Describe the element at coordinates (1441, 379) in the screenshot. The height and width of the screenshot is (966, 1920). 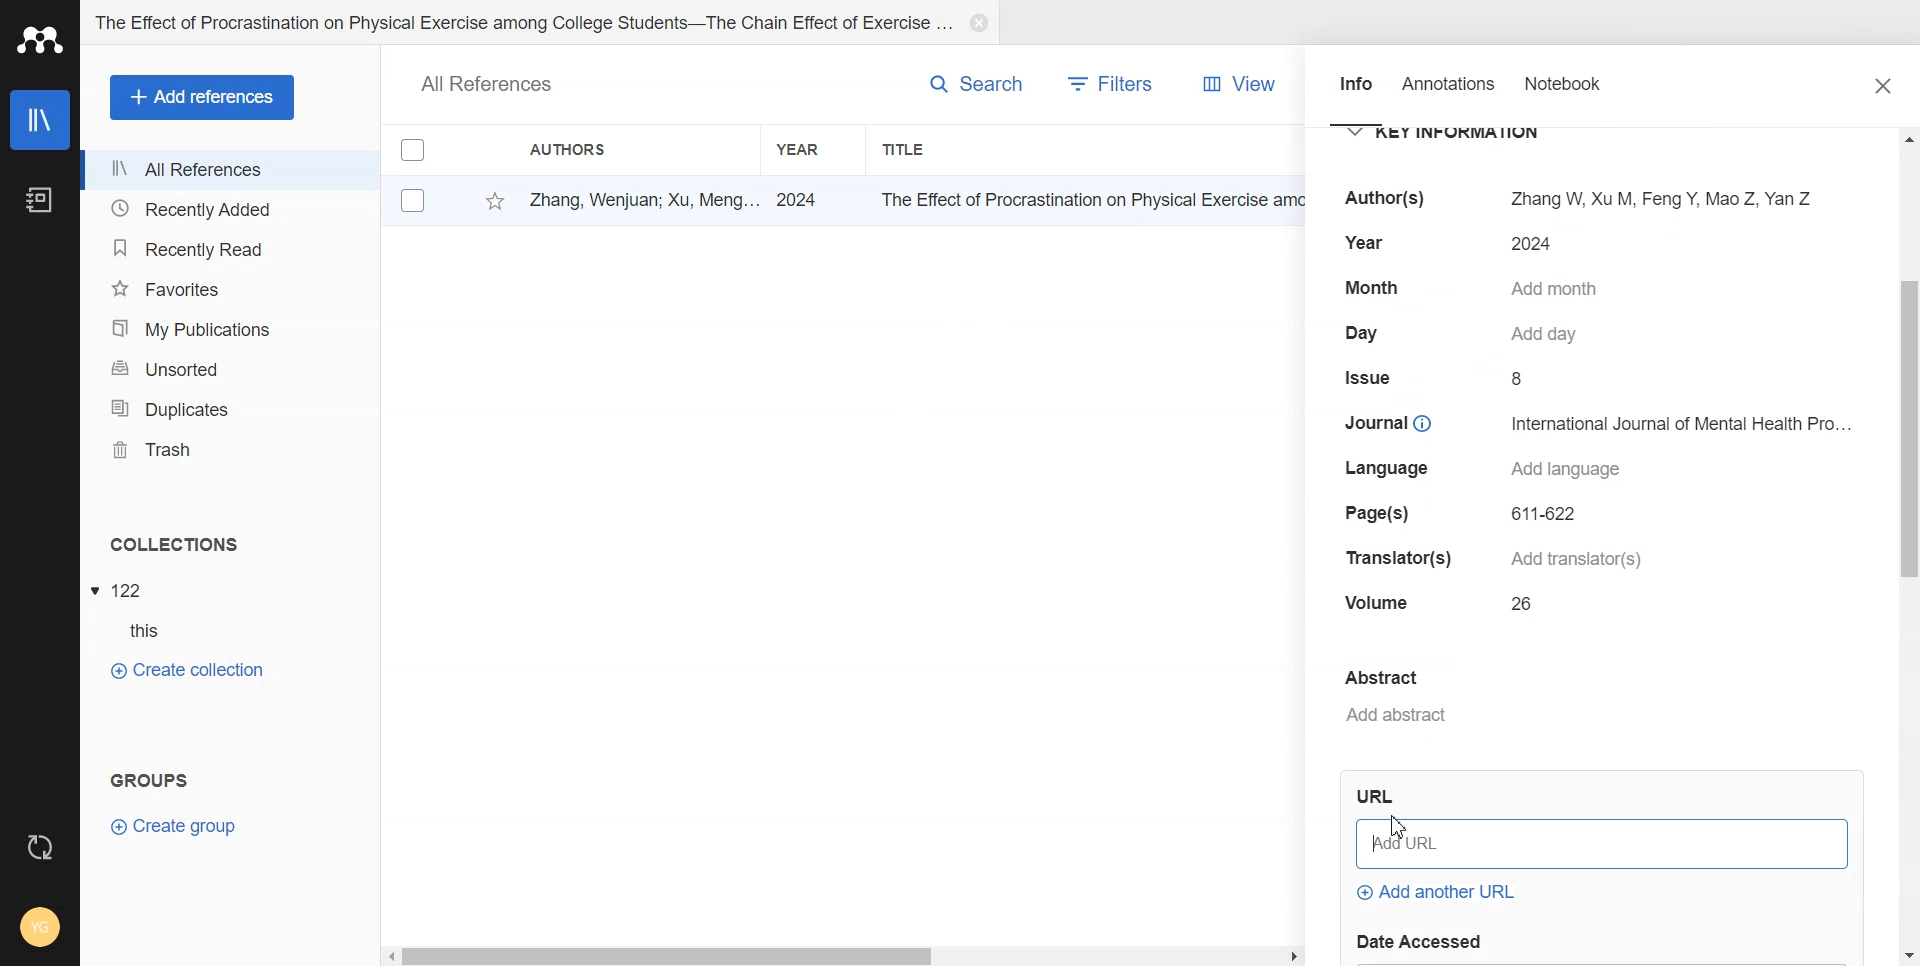
I see `Issue 8` at that location.